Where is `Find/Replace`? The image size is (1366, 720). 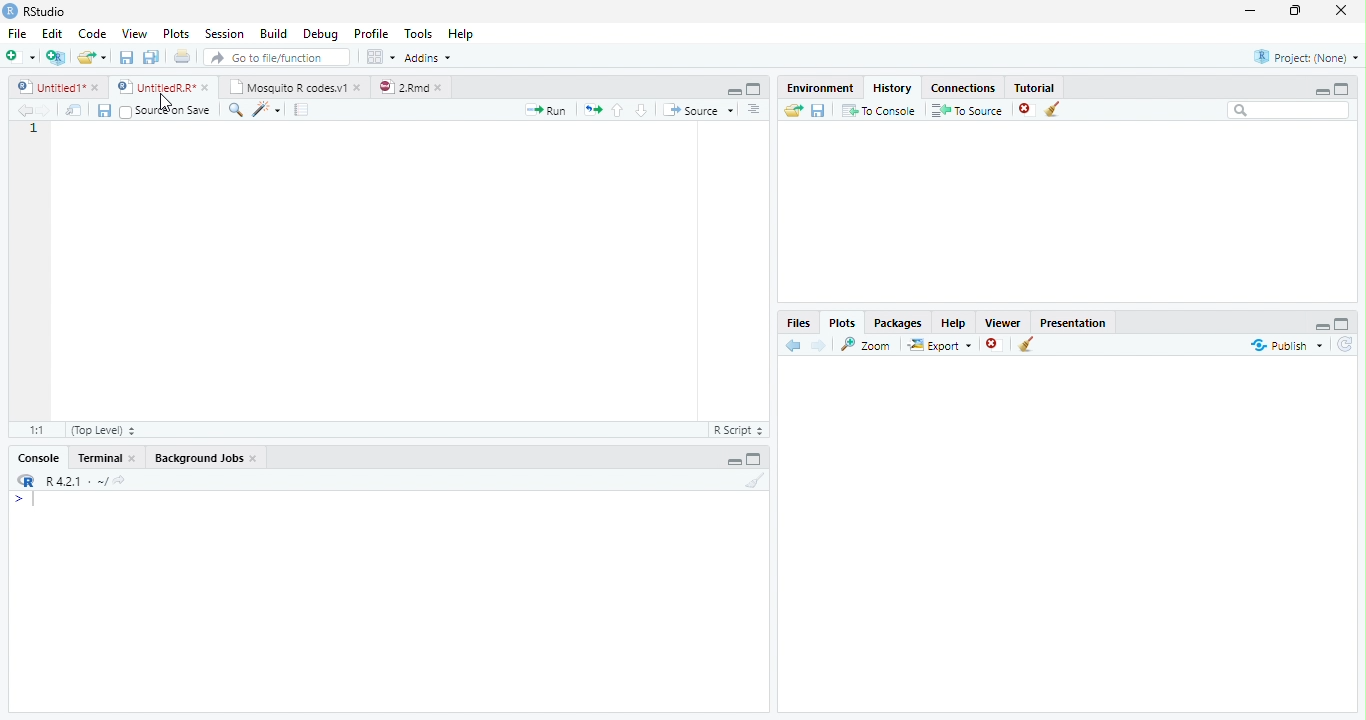
Find/Replace is located at coordinates (233, 110).